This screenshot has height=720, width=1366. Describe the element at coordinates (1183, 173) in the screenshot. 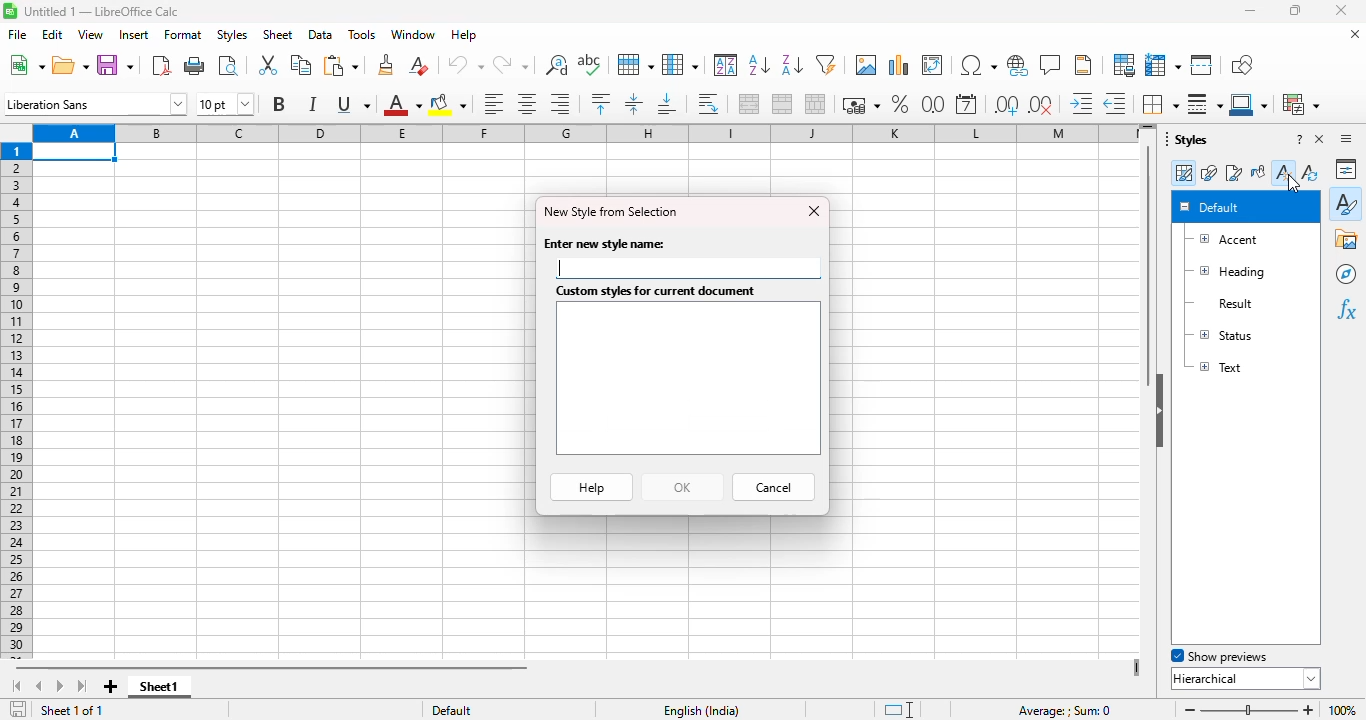

I see `cell styles` at that location.